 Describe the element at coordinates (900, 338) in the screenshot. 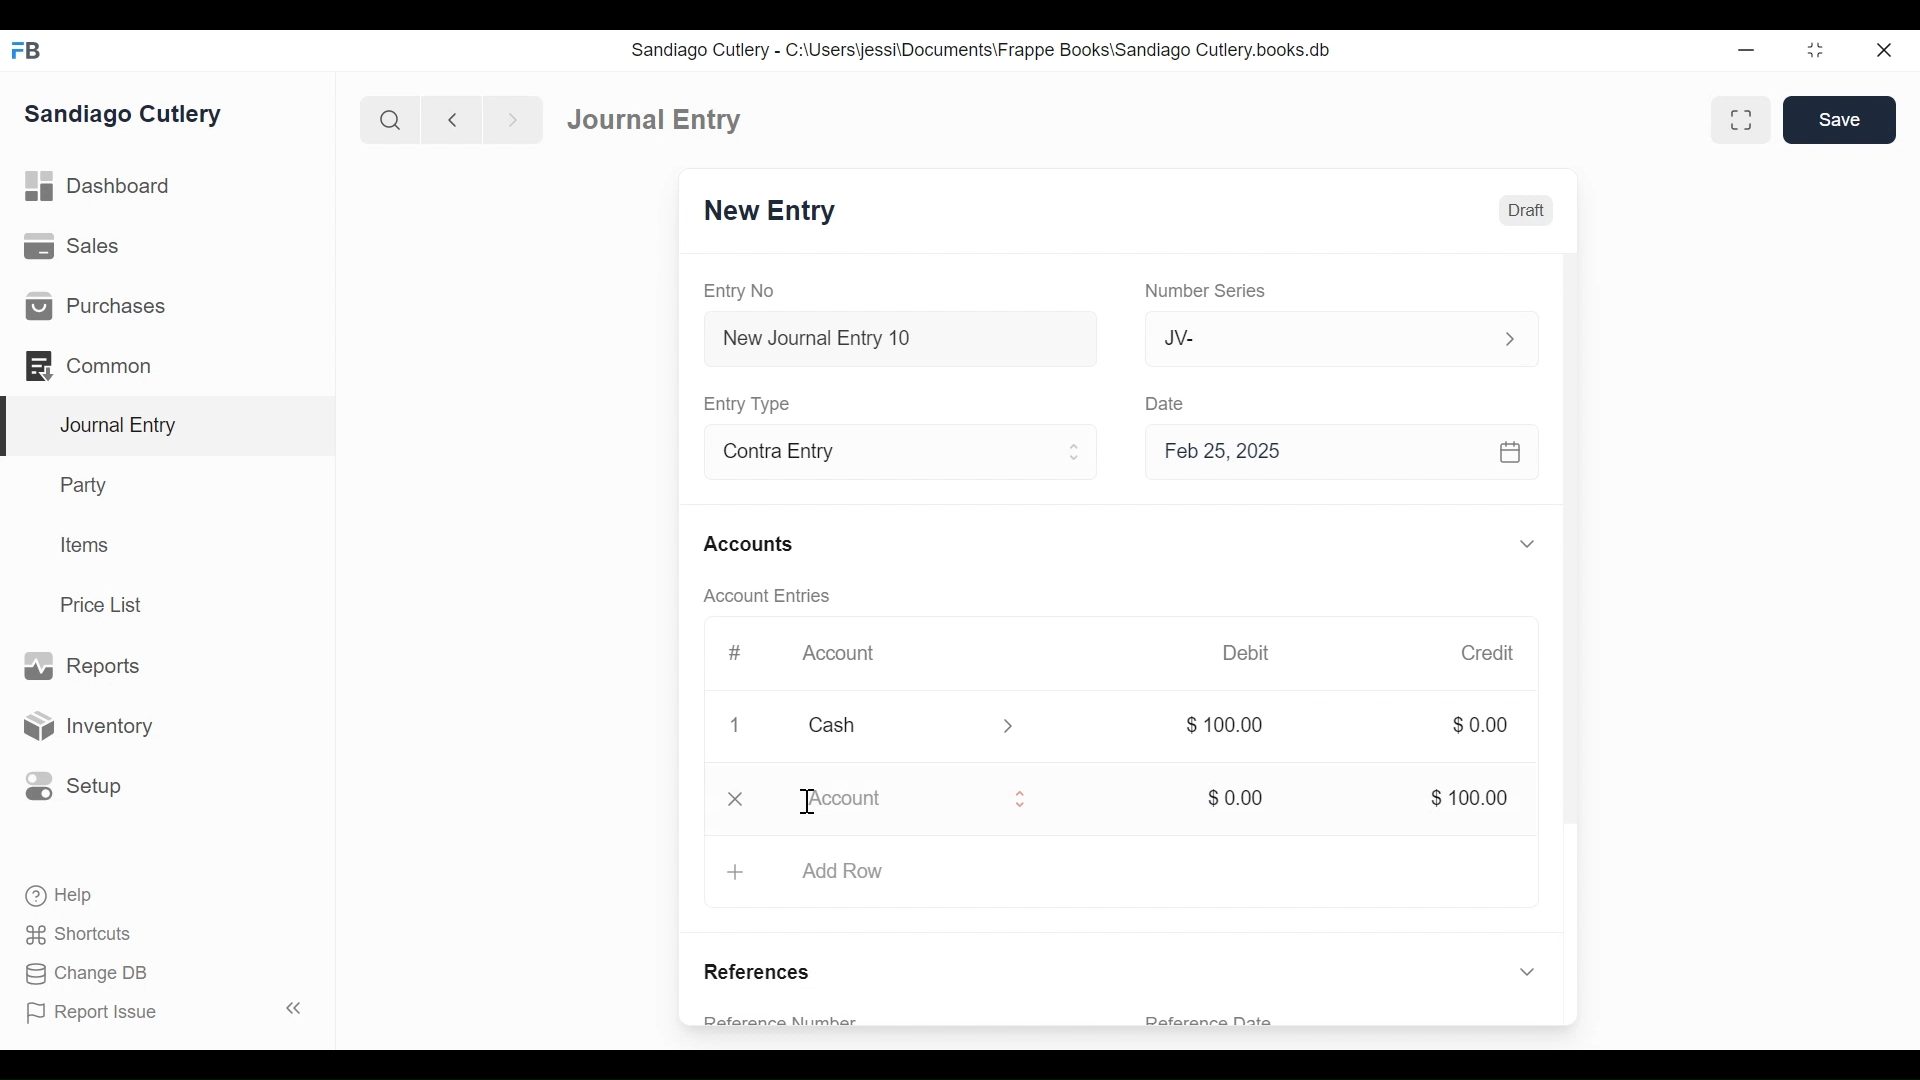

I see `New Journal Entry 10` at that location.